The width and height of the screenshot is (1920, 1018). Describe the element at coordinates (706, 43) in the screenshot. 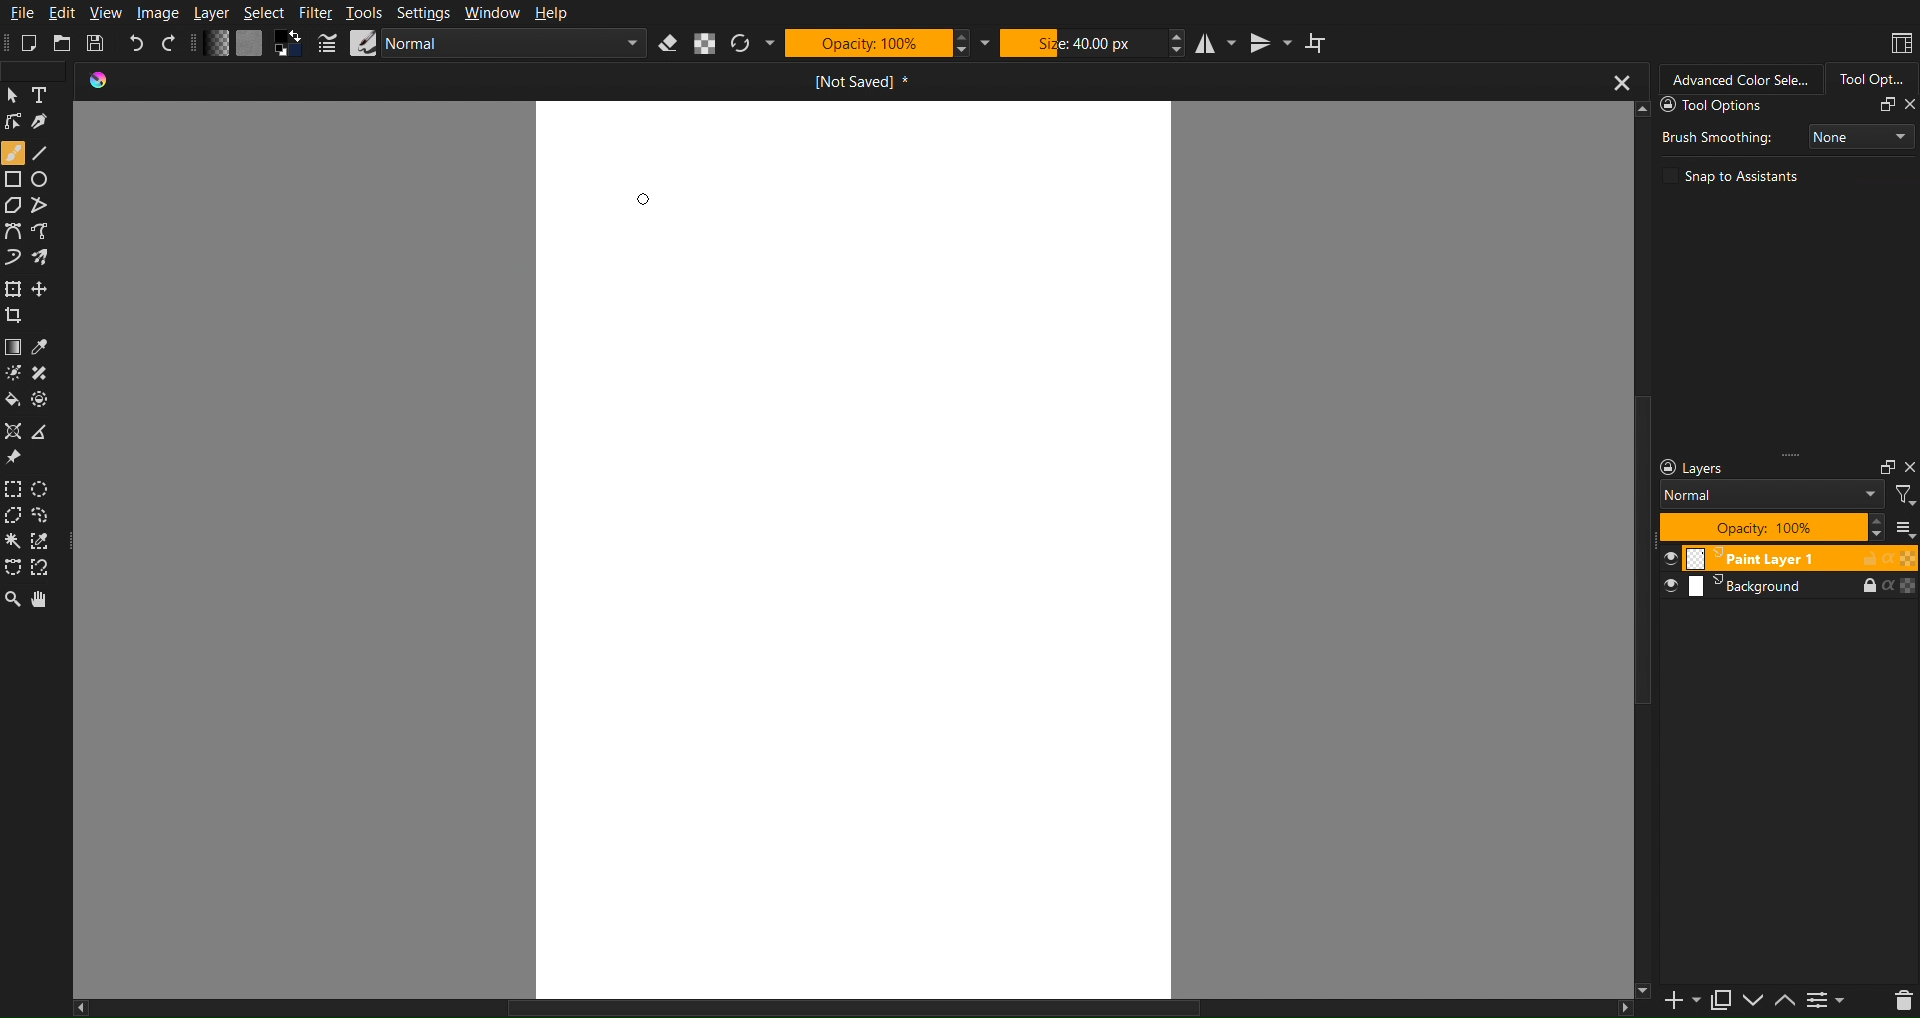

I see `Alpha` at that location.